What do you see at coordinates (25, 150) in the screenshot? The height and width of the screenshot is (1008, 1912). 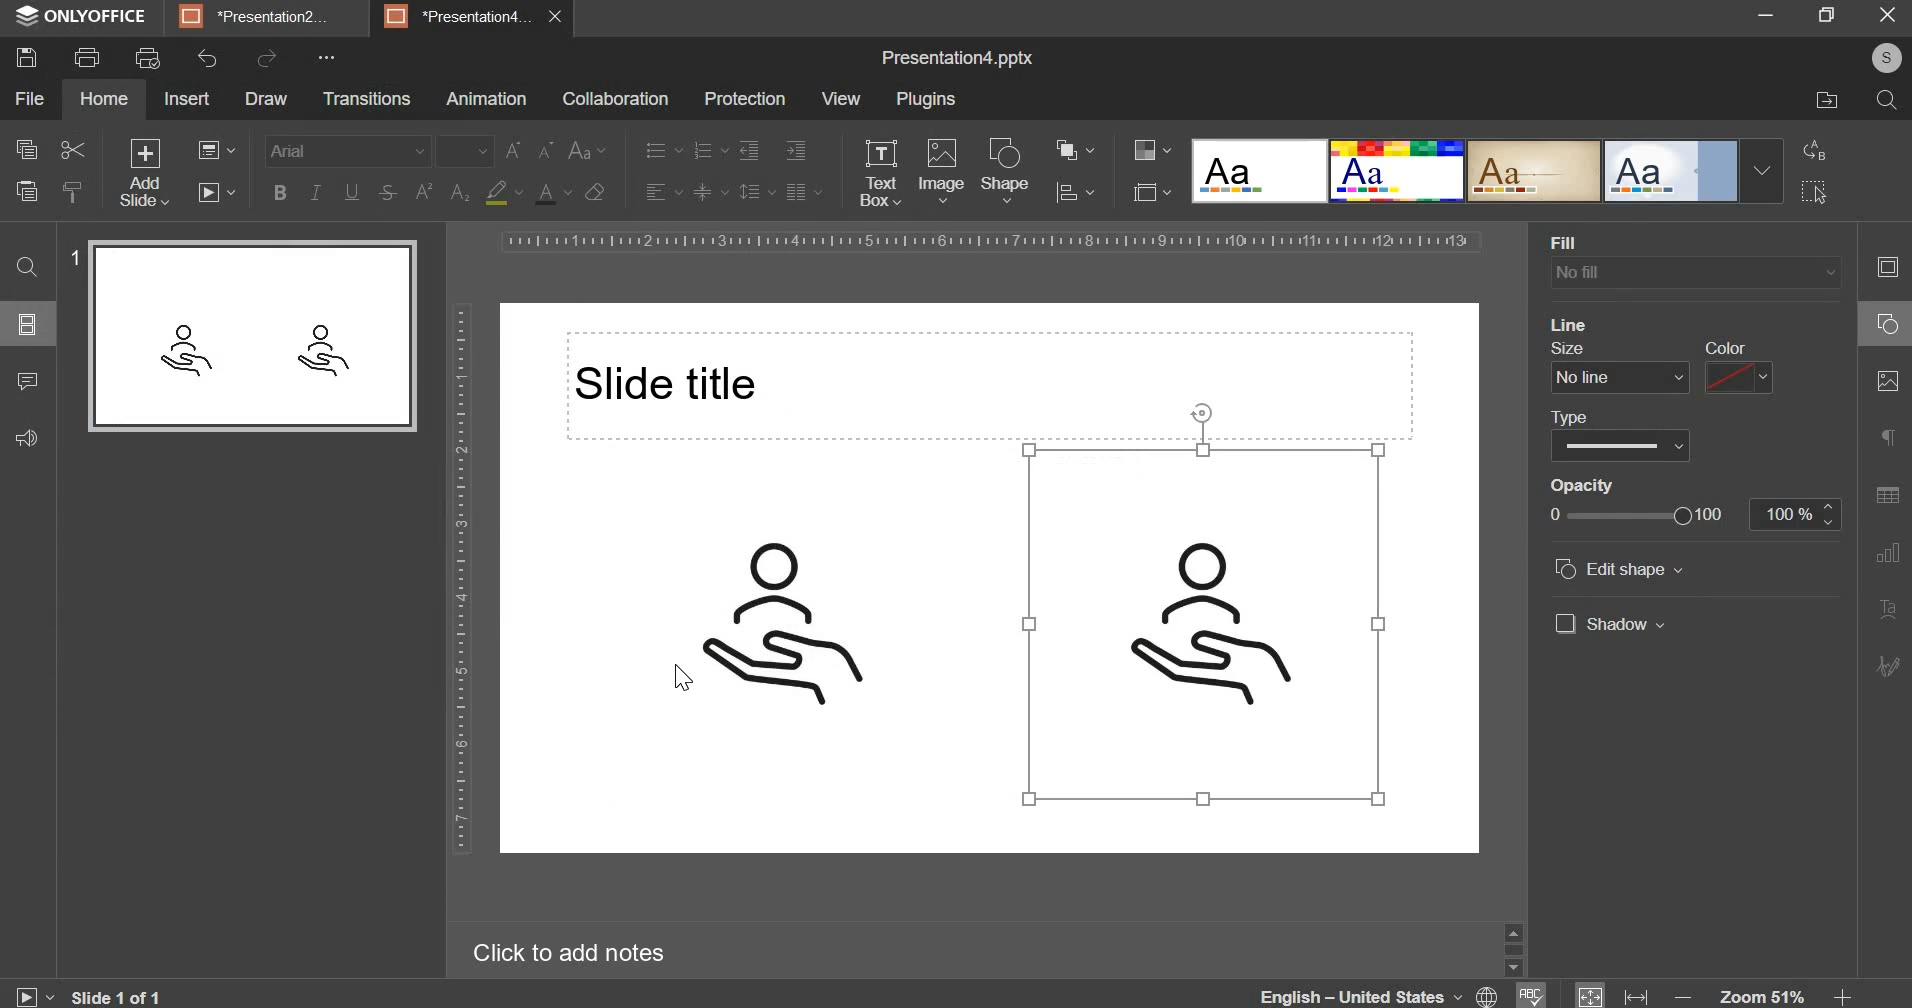 I see `copy` at bounding box center [25, 150].